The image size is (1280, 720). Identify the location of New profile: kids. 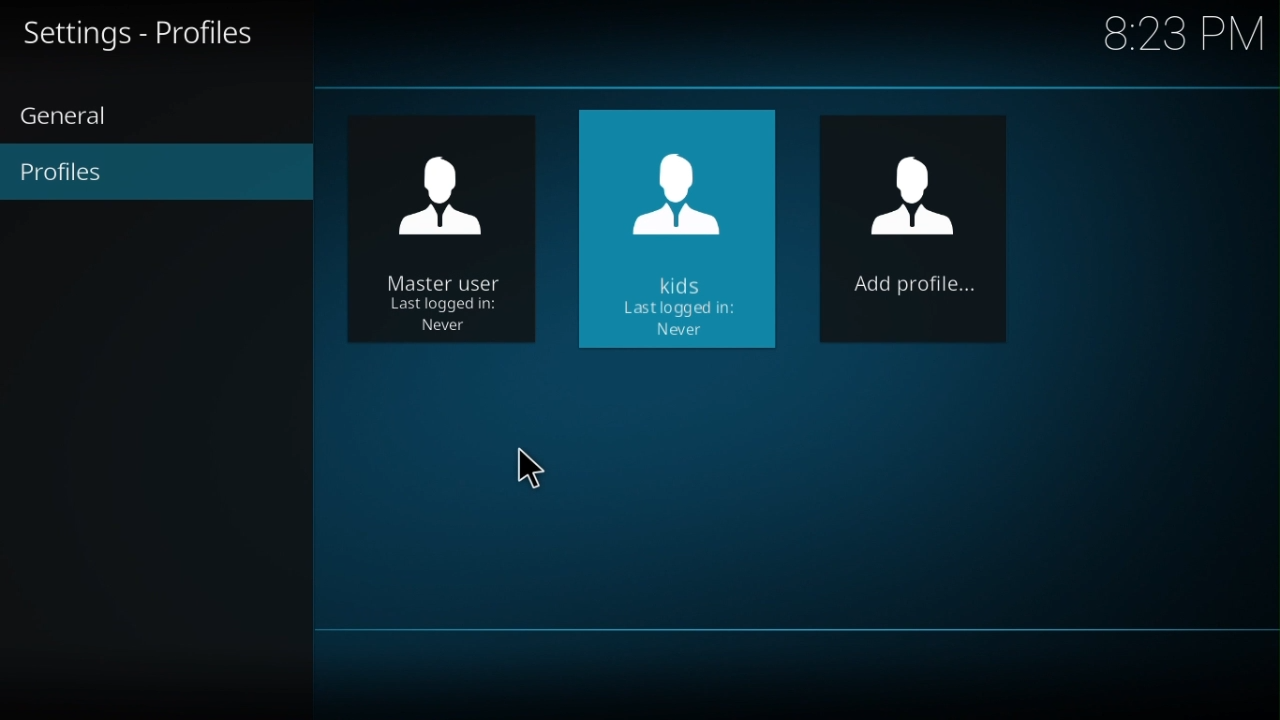
(677, 229).